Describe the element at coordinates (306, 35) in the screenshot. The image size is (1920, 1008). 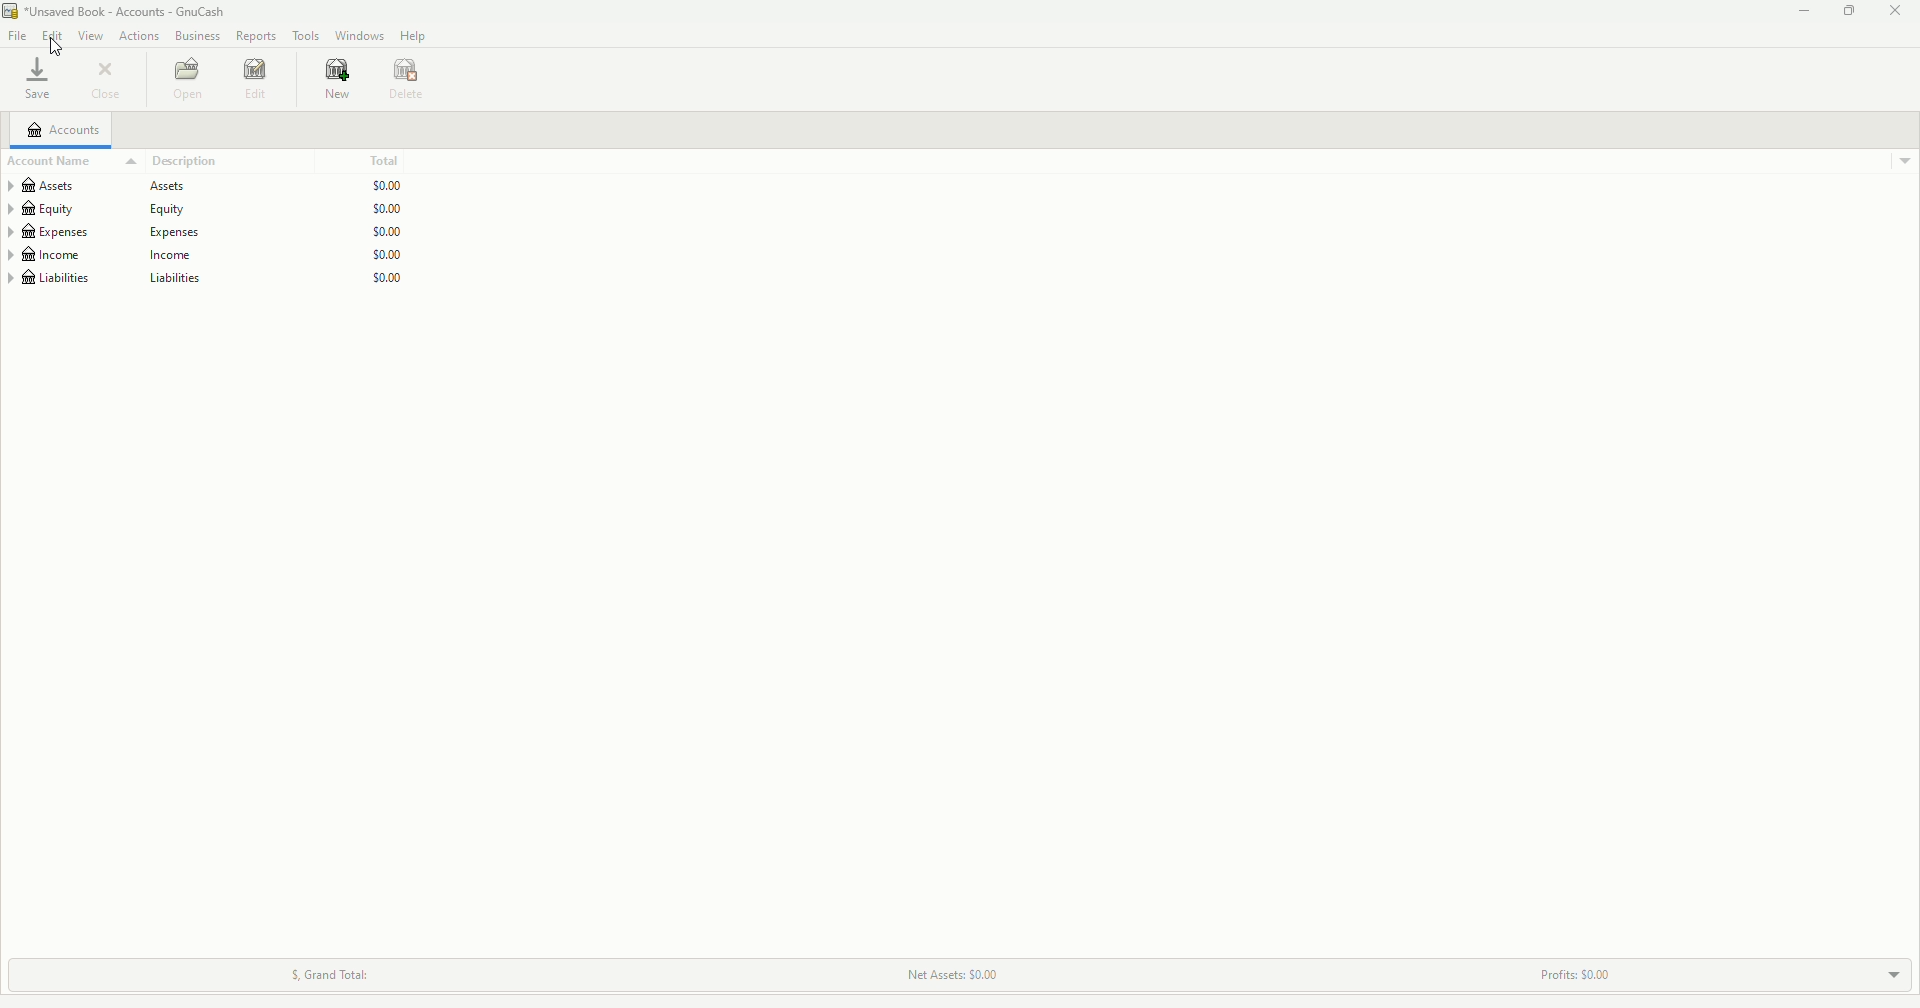
I see `Tools` at that location.